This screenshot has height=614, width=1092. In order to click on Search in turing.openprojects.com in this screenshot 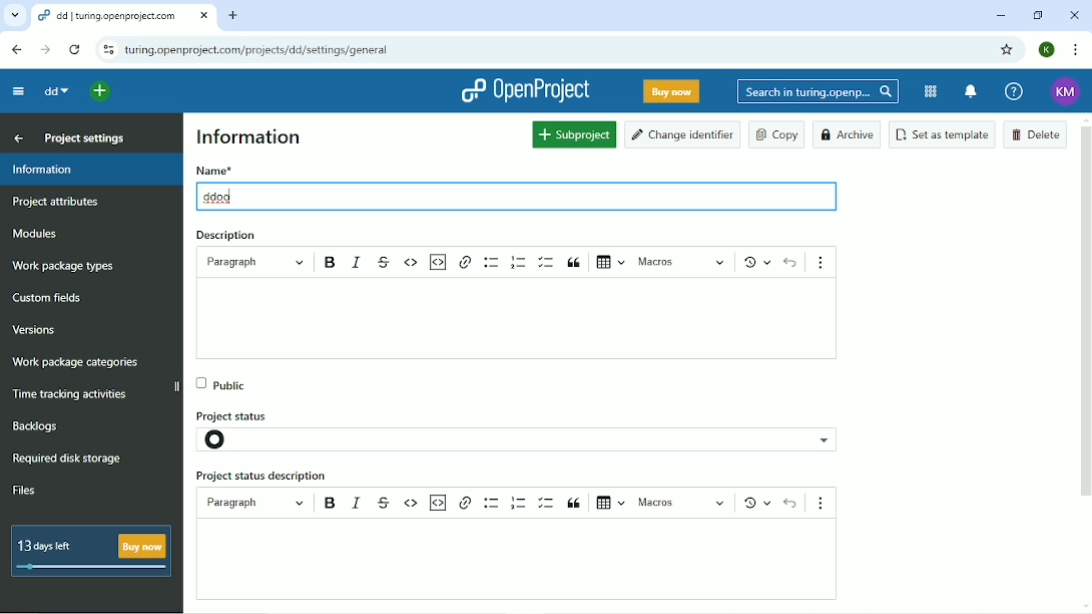, I will do `click(818, 92)`.